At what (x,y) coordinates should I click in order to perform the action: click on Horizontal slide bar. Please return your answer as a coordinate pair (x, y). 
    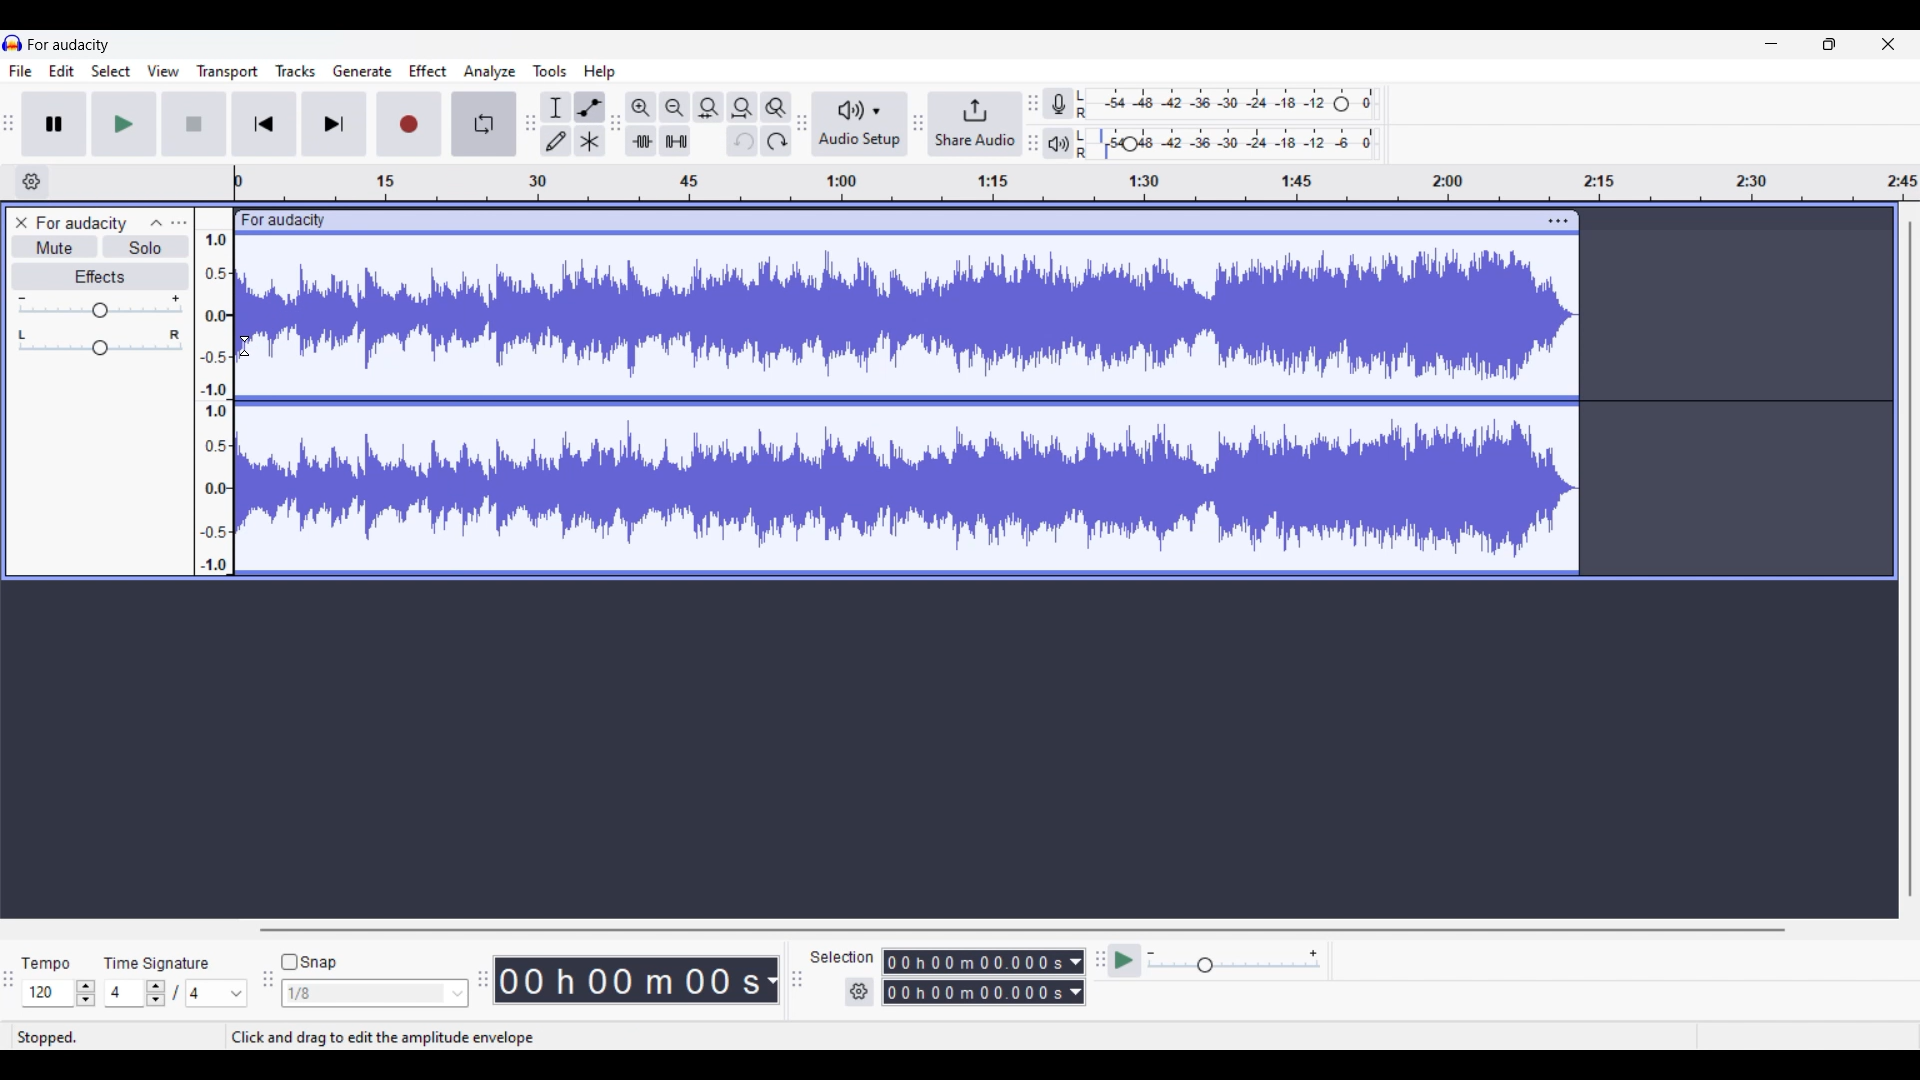
    Looking at the image, I should click on (1021, 930).